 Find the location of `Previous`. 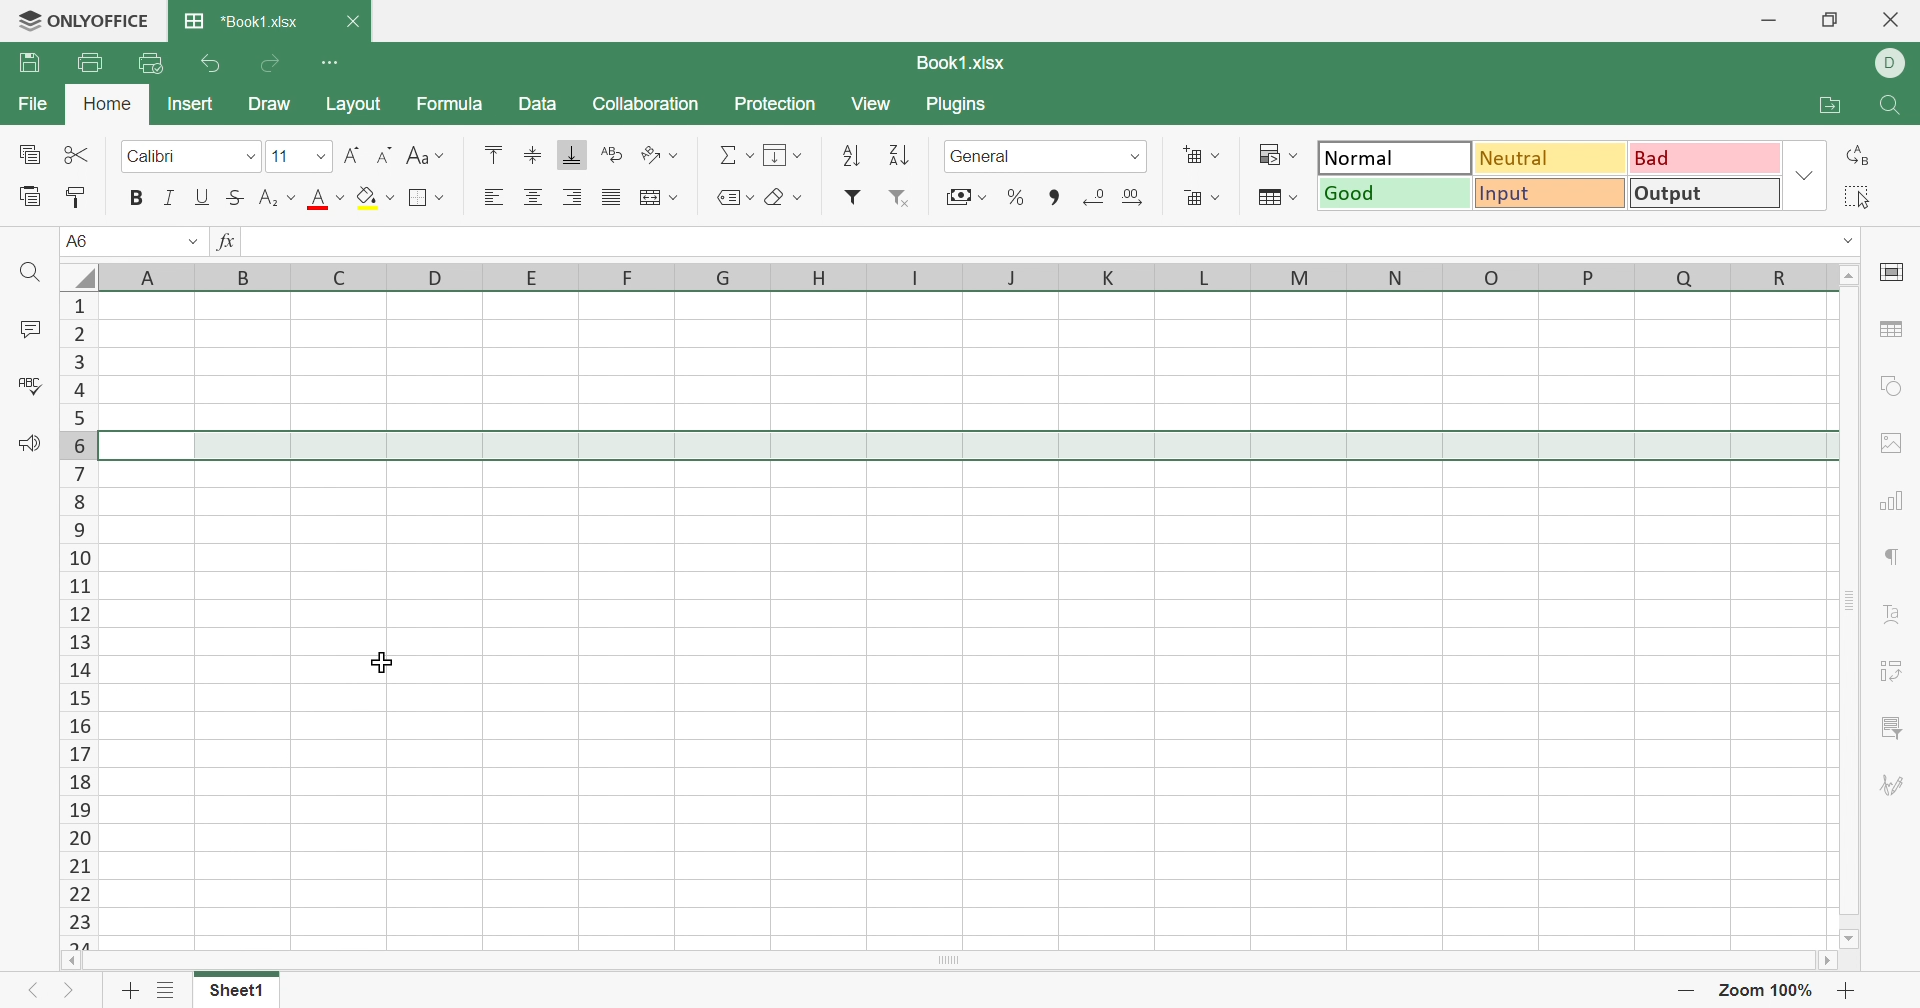

Previous is located at coordinates (32, 994).